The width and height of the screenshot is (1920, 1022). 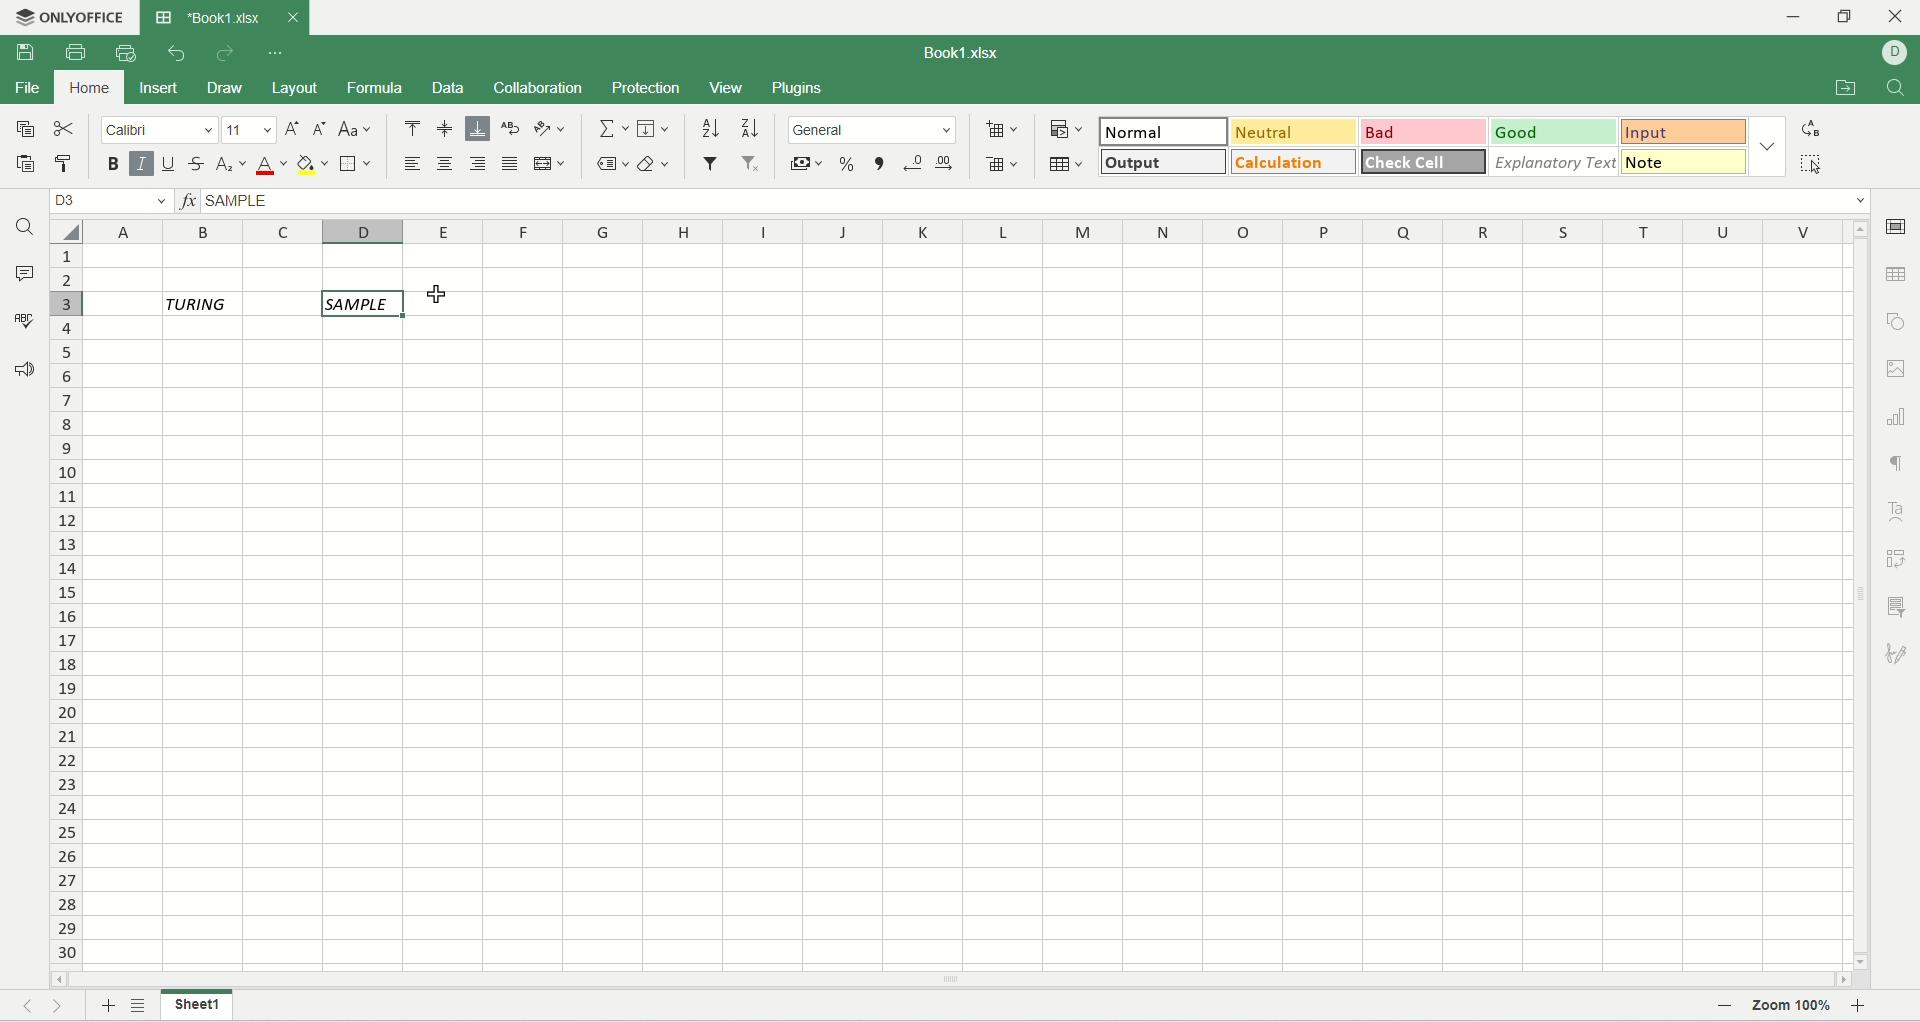 What do you see at coordinates (66, 16) in the screenshot?
I see `onlyoffice` at bounding box center [66, 16].